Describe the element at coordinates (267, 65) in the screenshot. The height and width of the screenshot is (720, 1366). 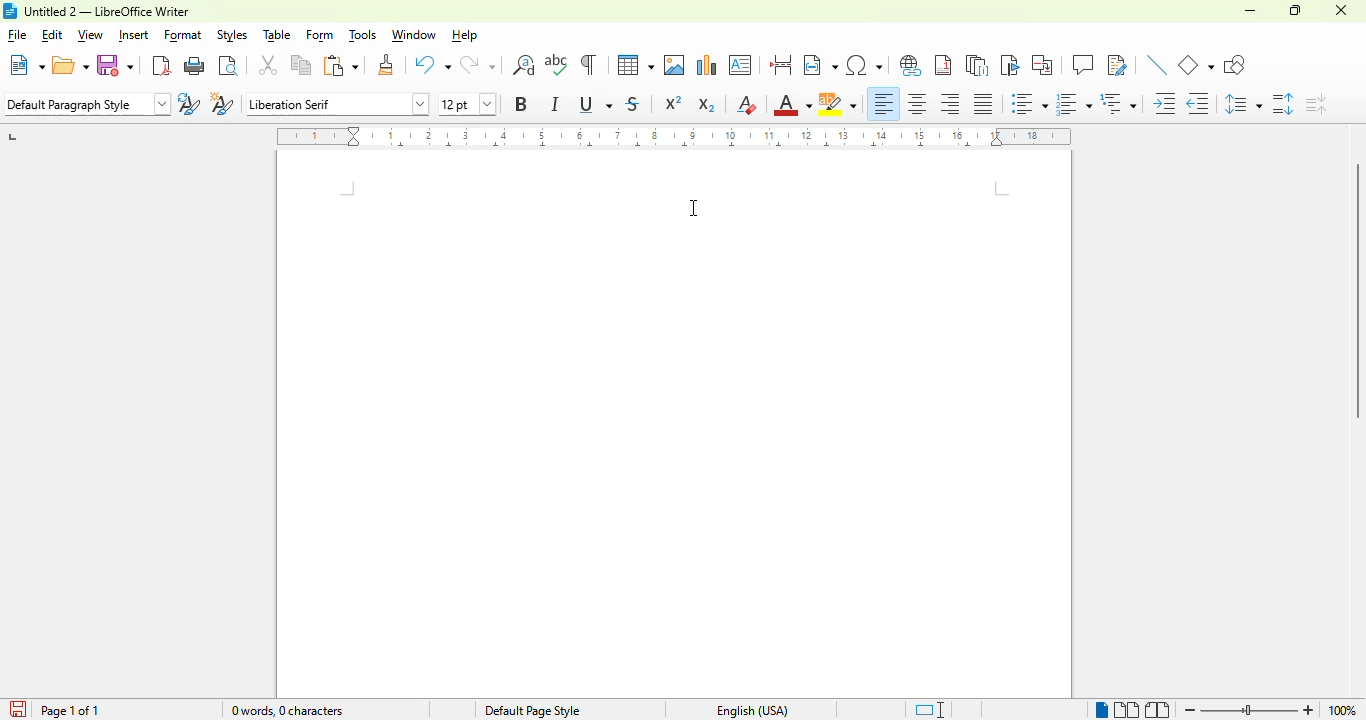
I see `cut` at that location.